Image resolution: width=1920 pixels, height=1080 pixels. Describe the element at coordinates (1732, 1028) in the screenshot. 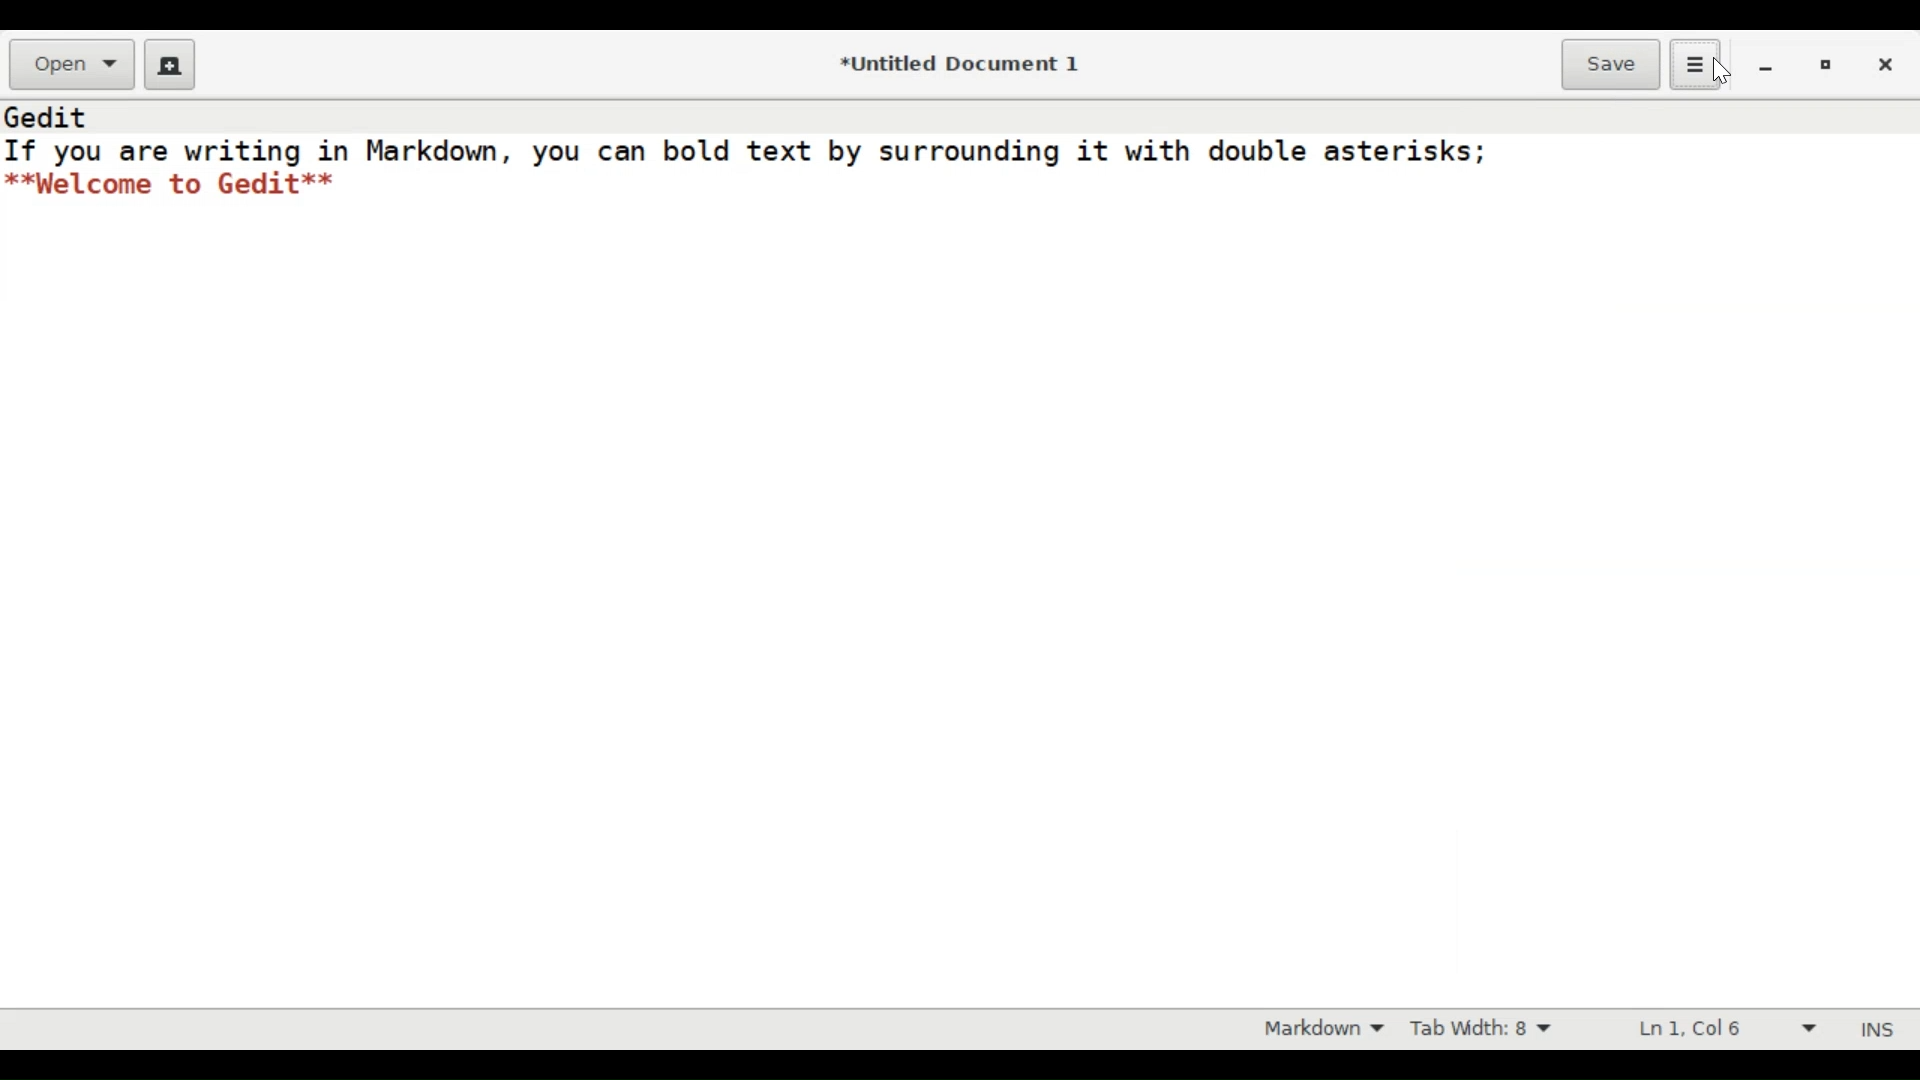

I see `Line and Column Preference` at that location.